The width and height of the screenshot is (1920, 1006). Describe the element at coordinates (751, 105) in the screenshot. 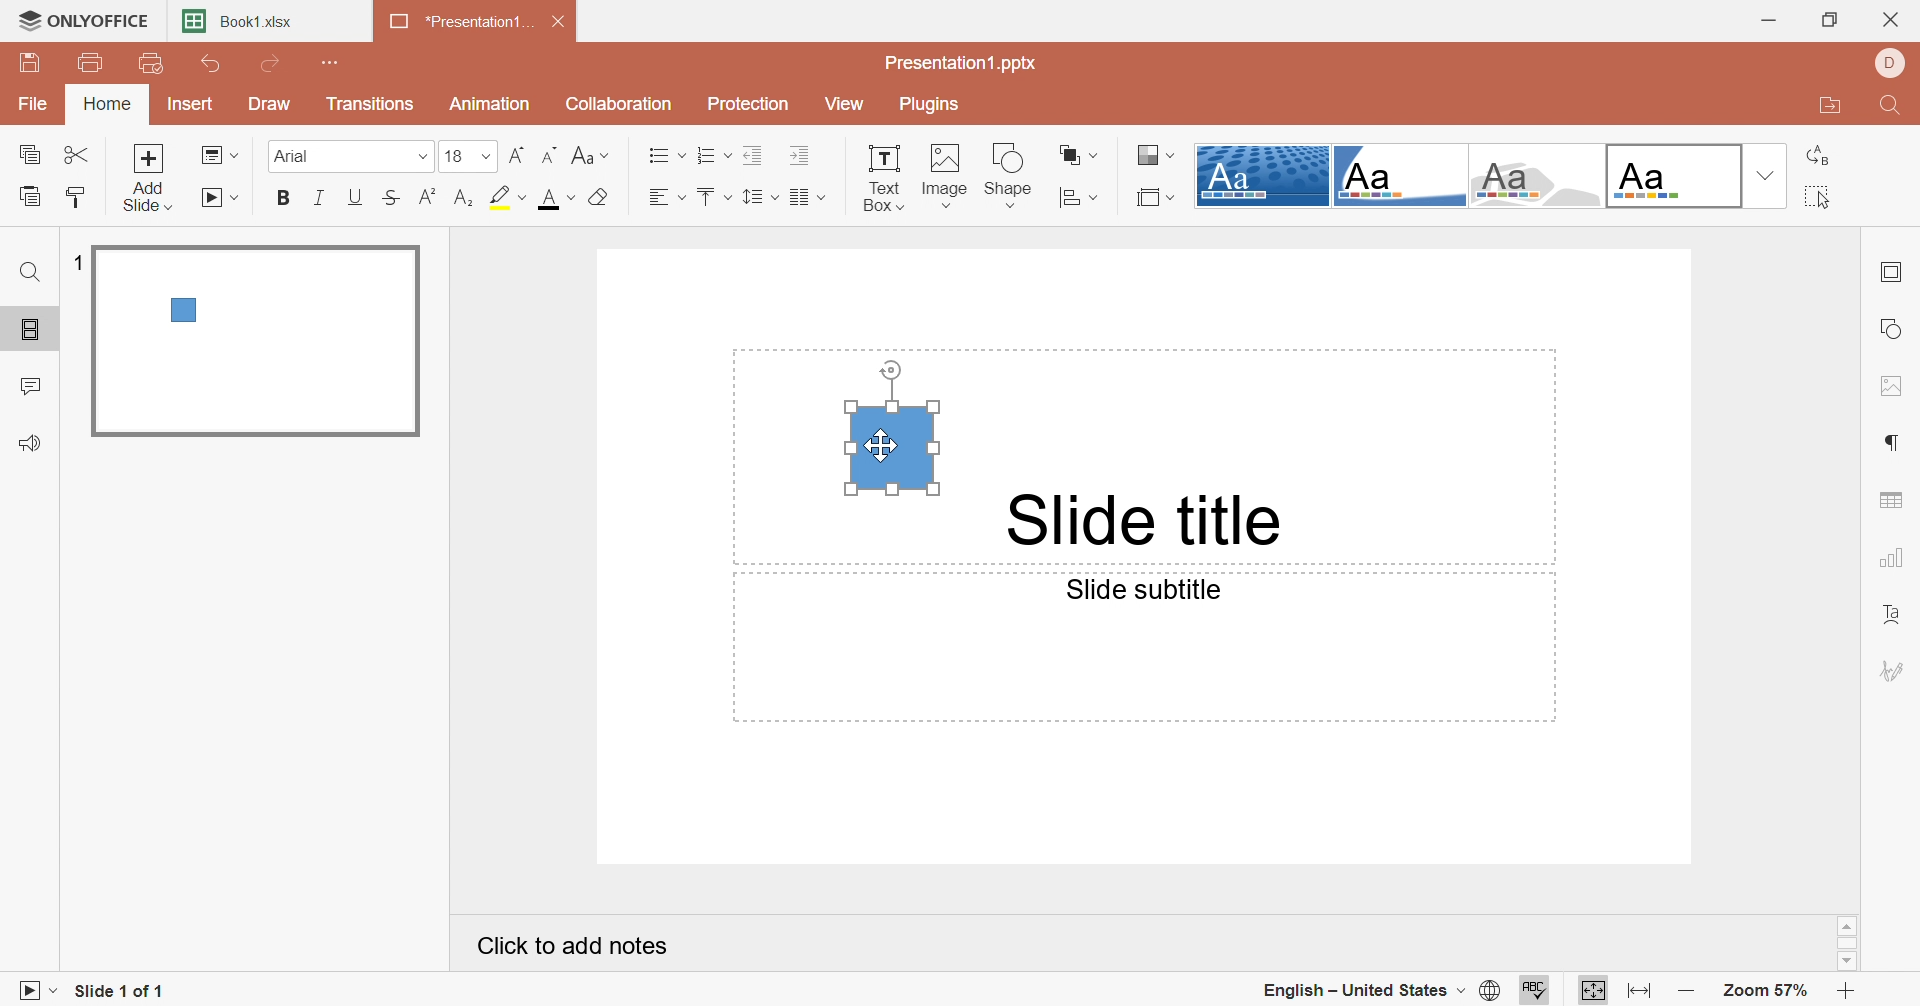

I see `Protection` at that location.